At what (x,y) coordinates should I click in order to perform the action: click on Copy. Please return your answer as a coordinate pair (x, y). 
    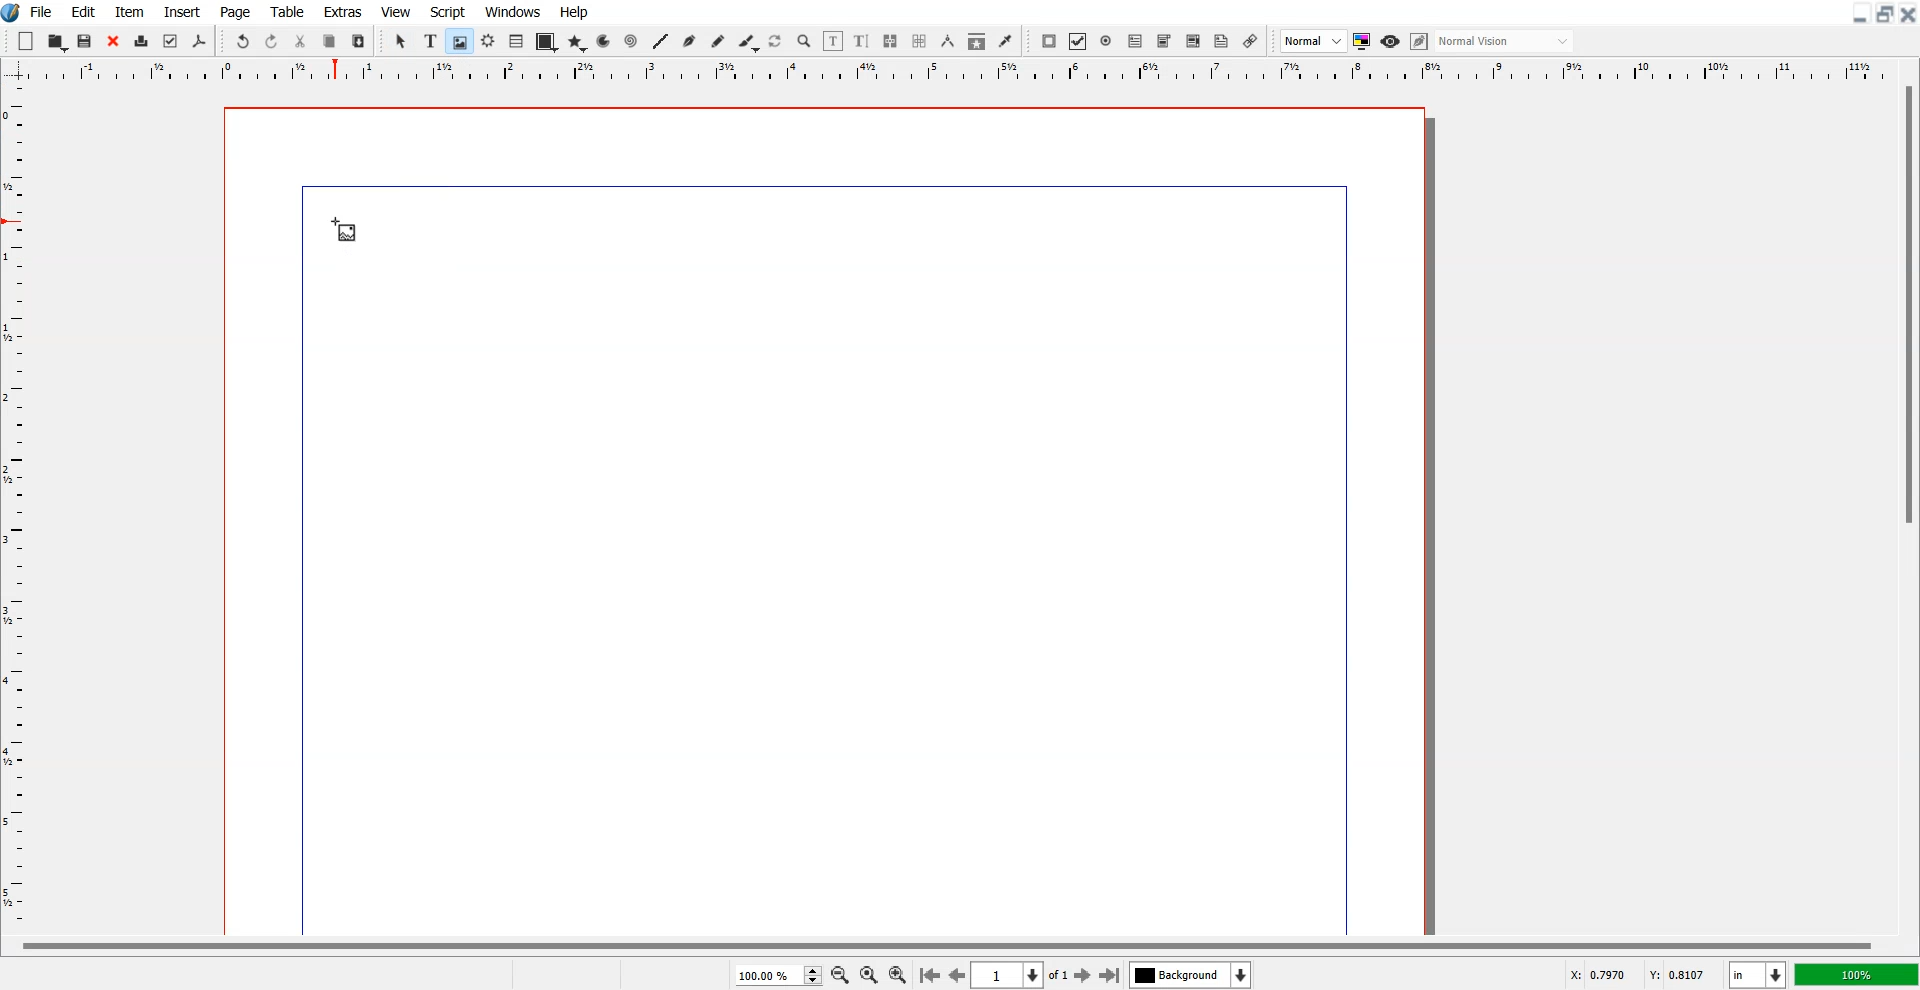
    Looking at the image, I should click on (330, 40).